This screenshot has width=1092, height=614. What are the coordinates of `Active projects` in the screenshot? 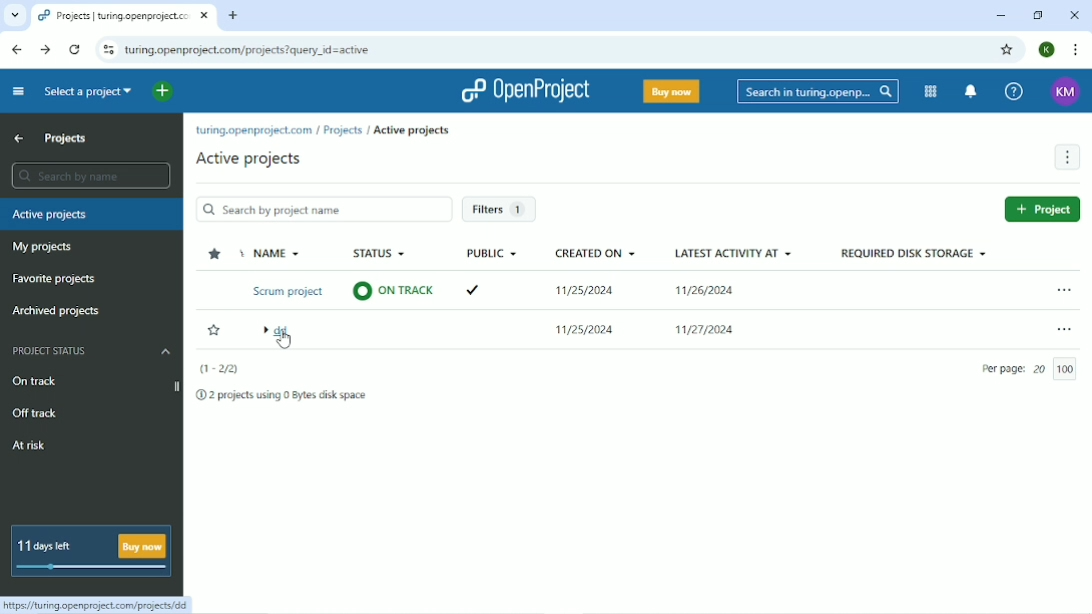 It's located at (412, 130).